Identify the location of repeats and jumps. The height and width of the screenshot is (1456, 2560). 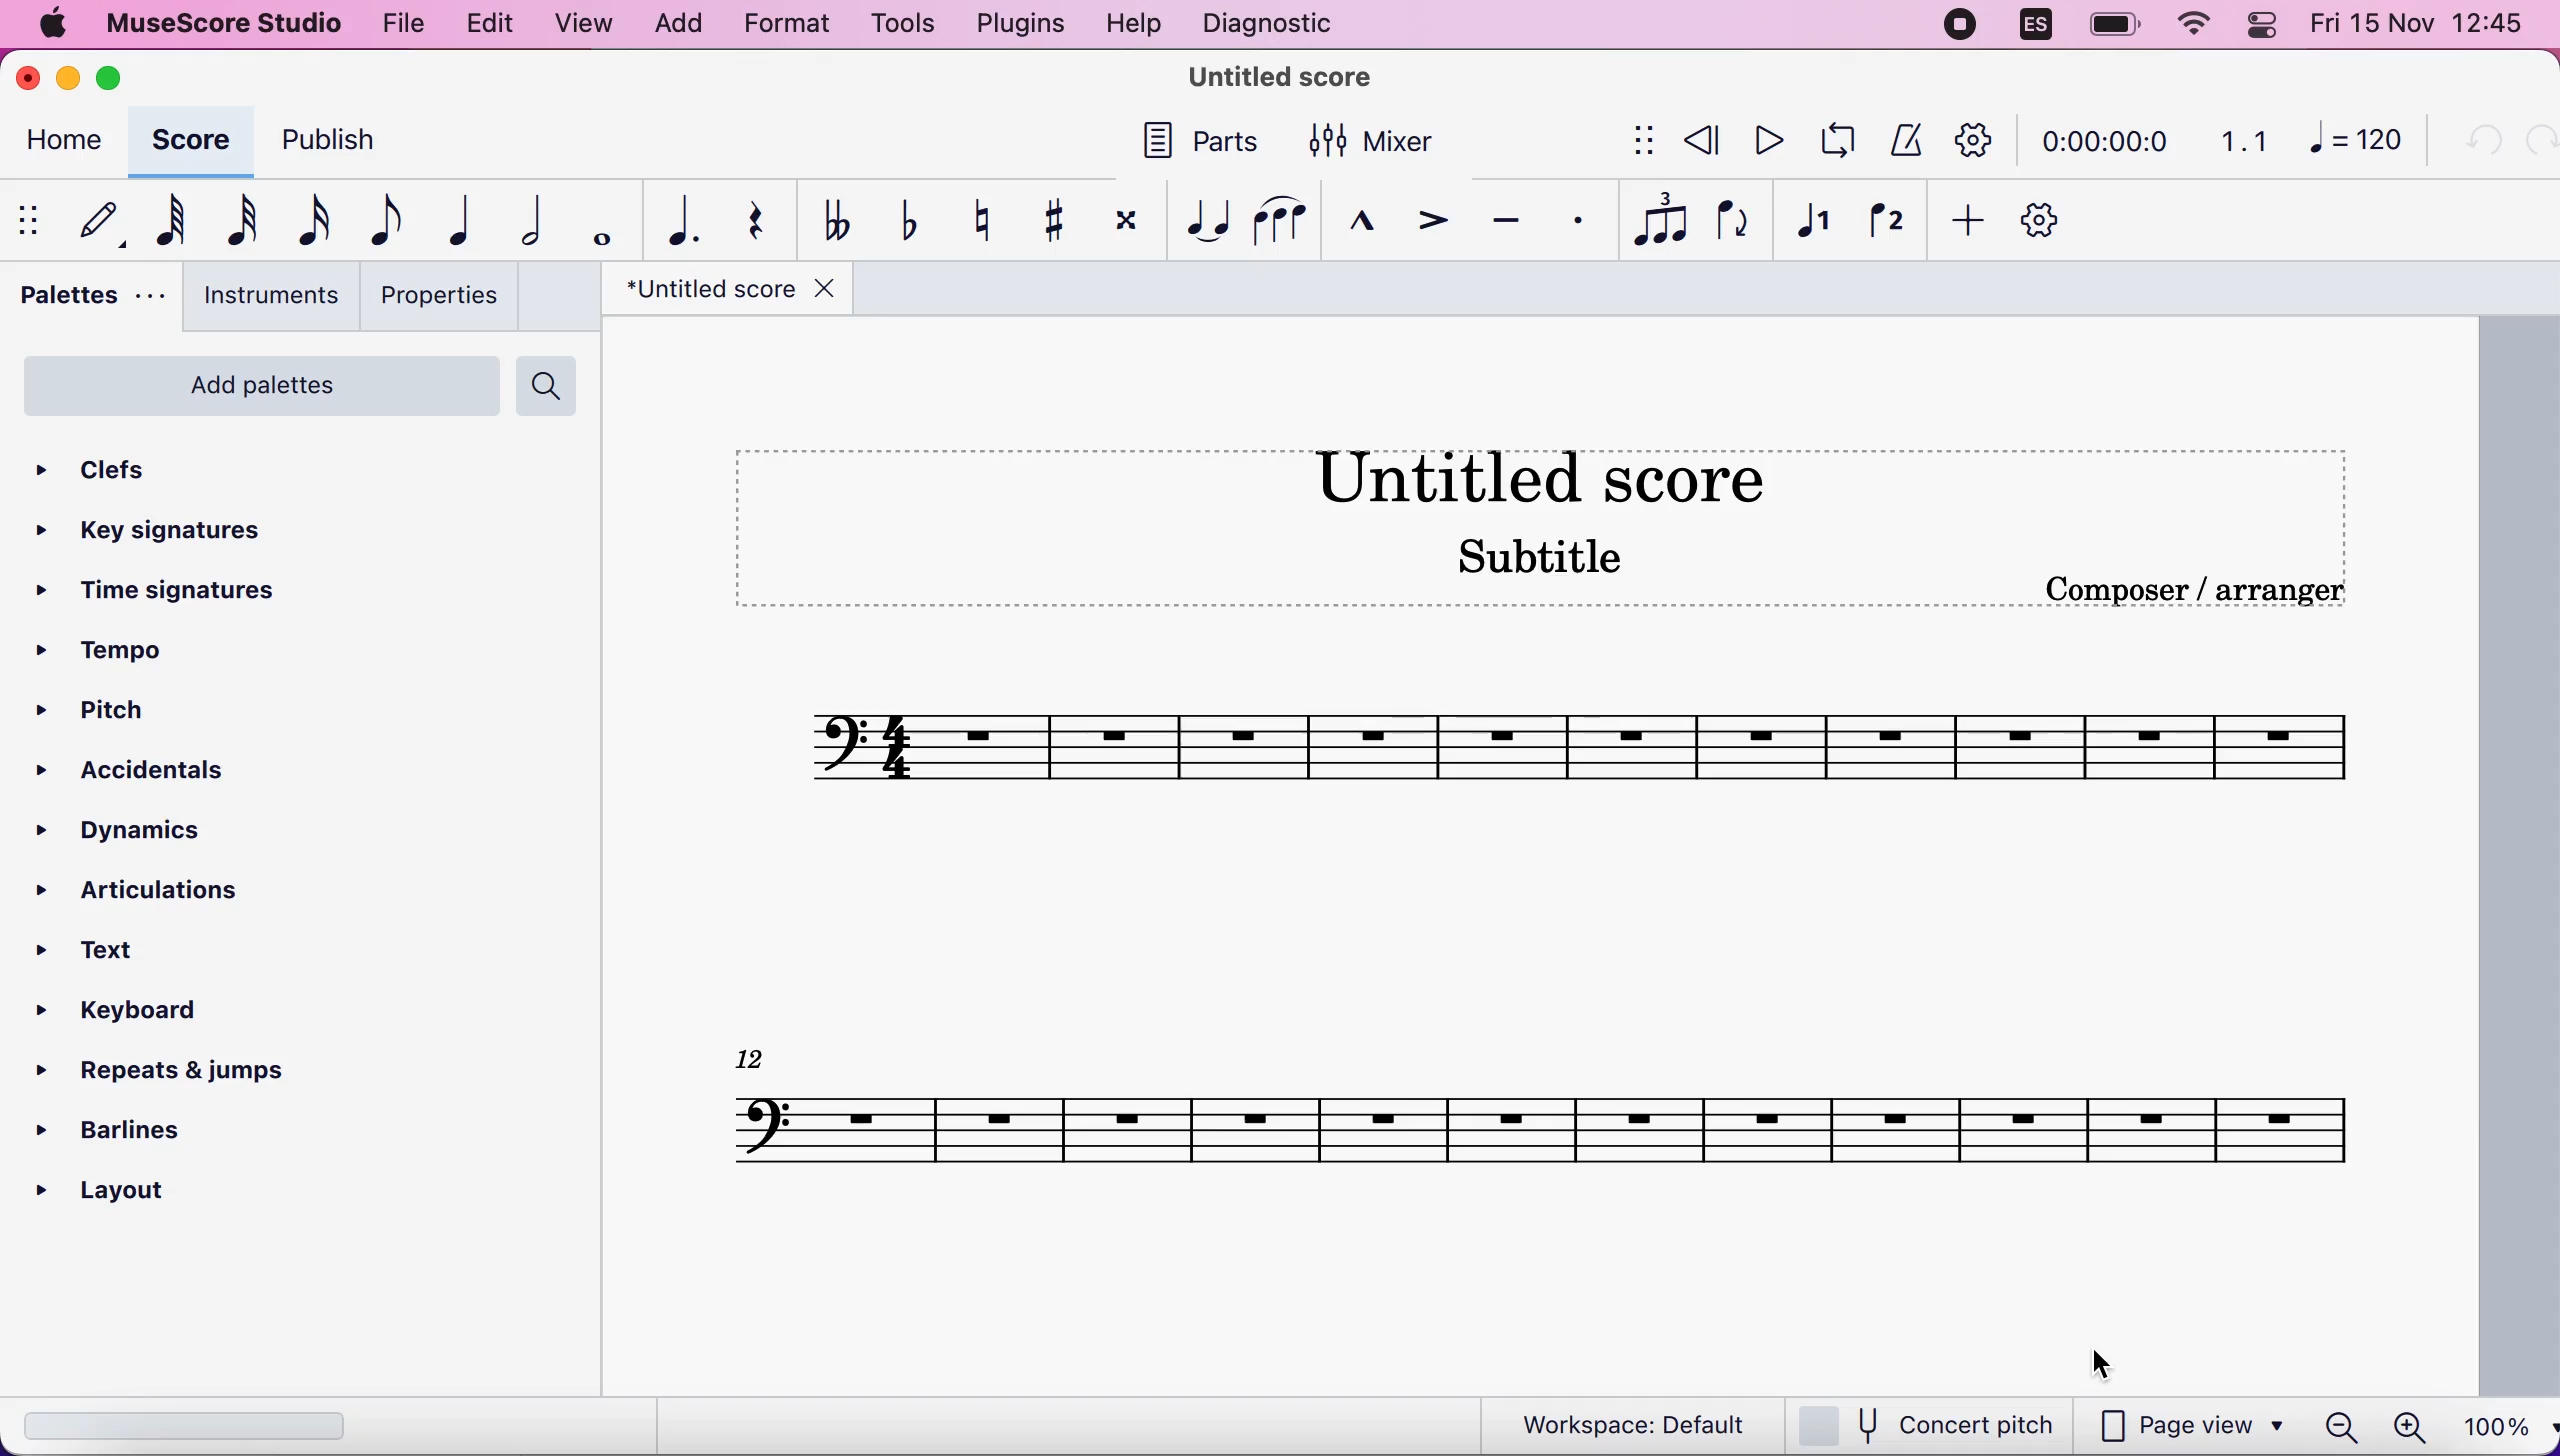
(150, 1070).